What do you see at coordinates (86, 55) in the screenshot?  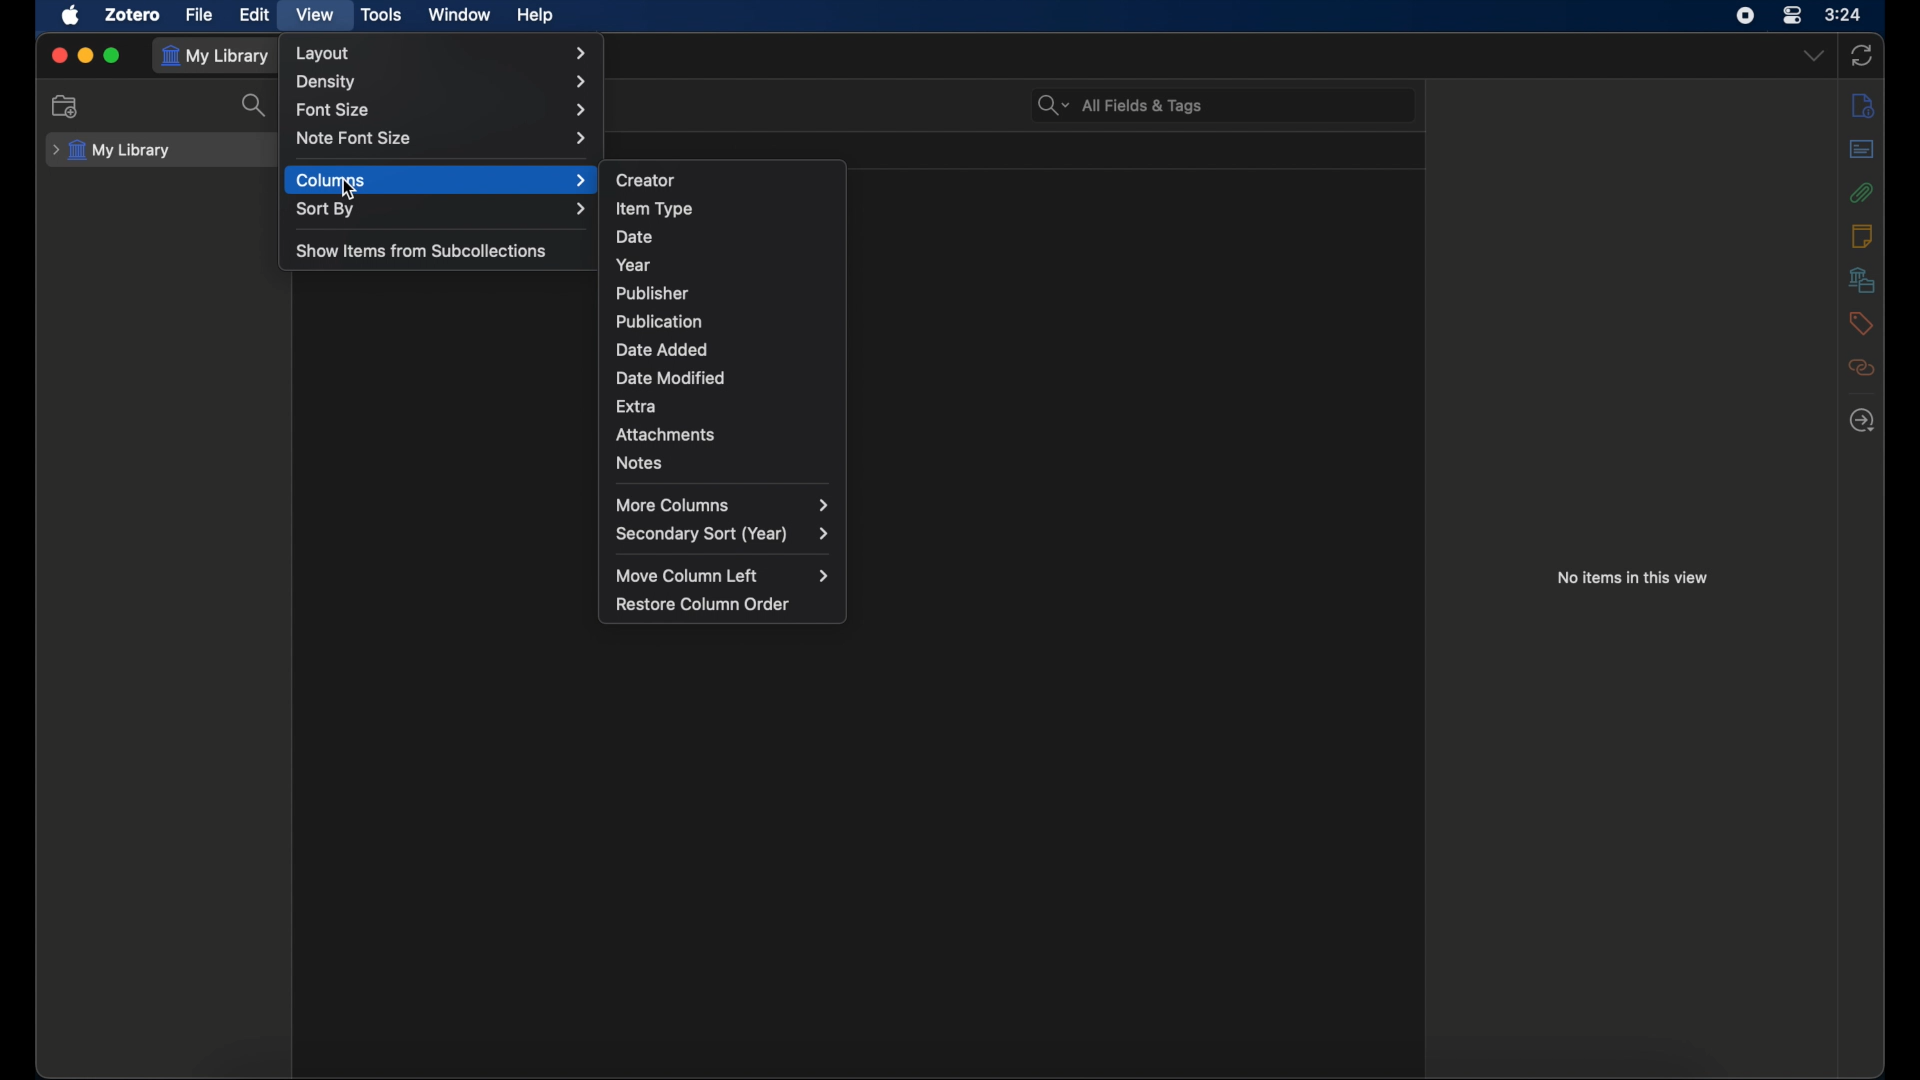 I see `minimize` at bounding box center [86, 55].